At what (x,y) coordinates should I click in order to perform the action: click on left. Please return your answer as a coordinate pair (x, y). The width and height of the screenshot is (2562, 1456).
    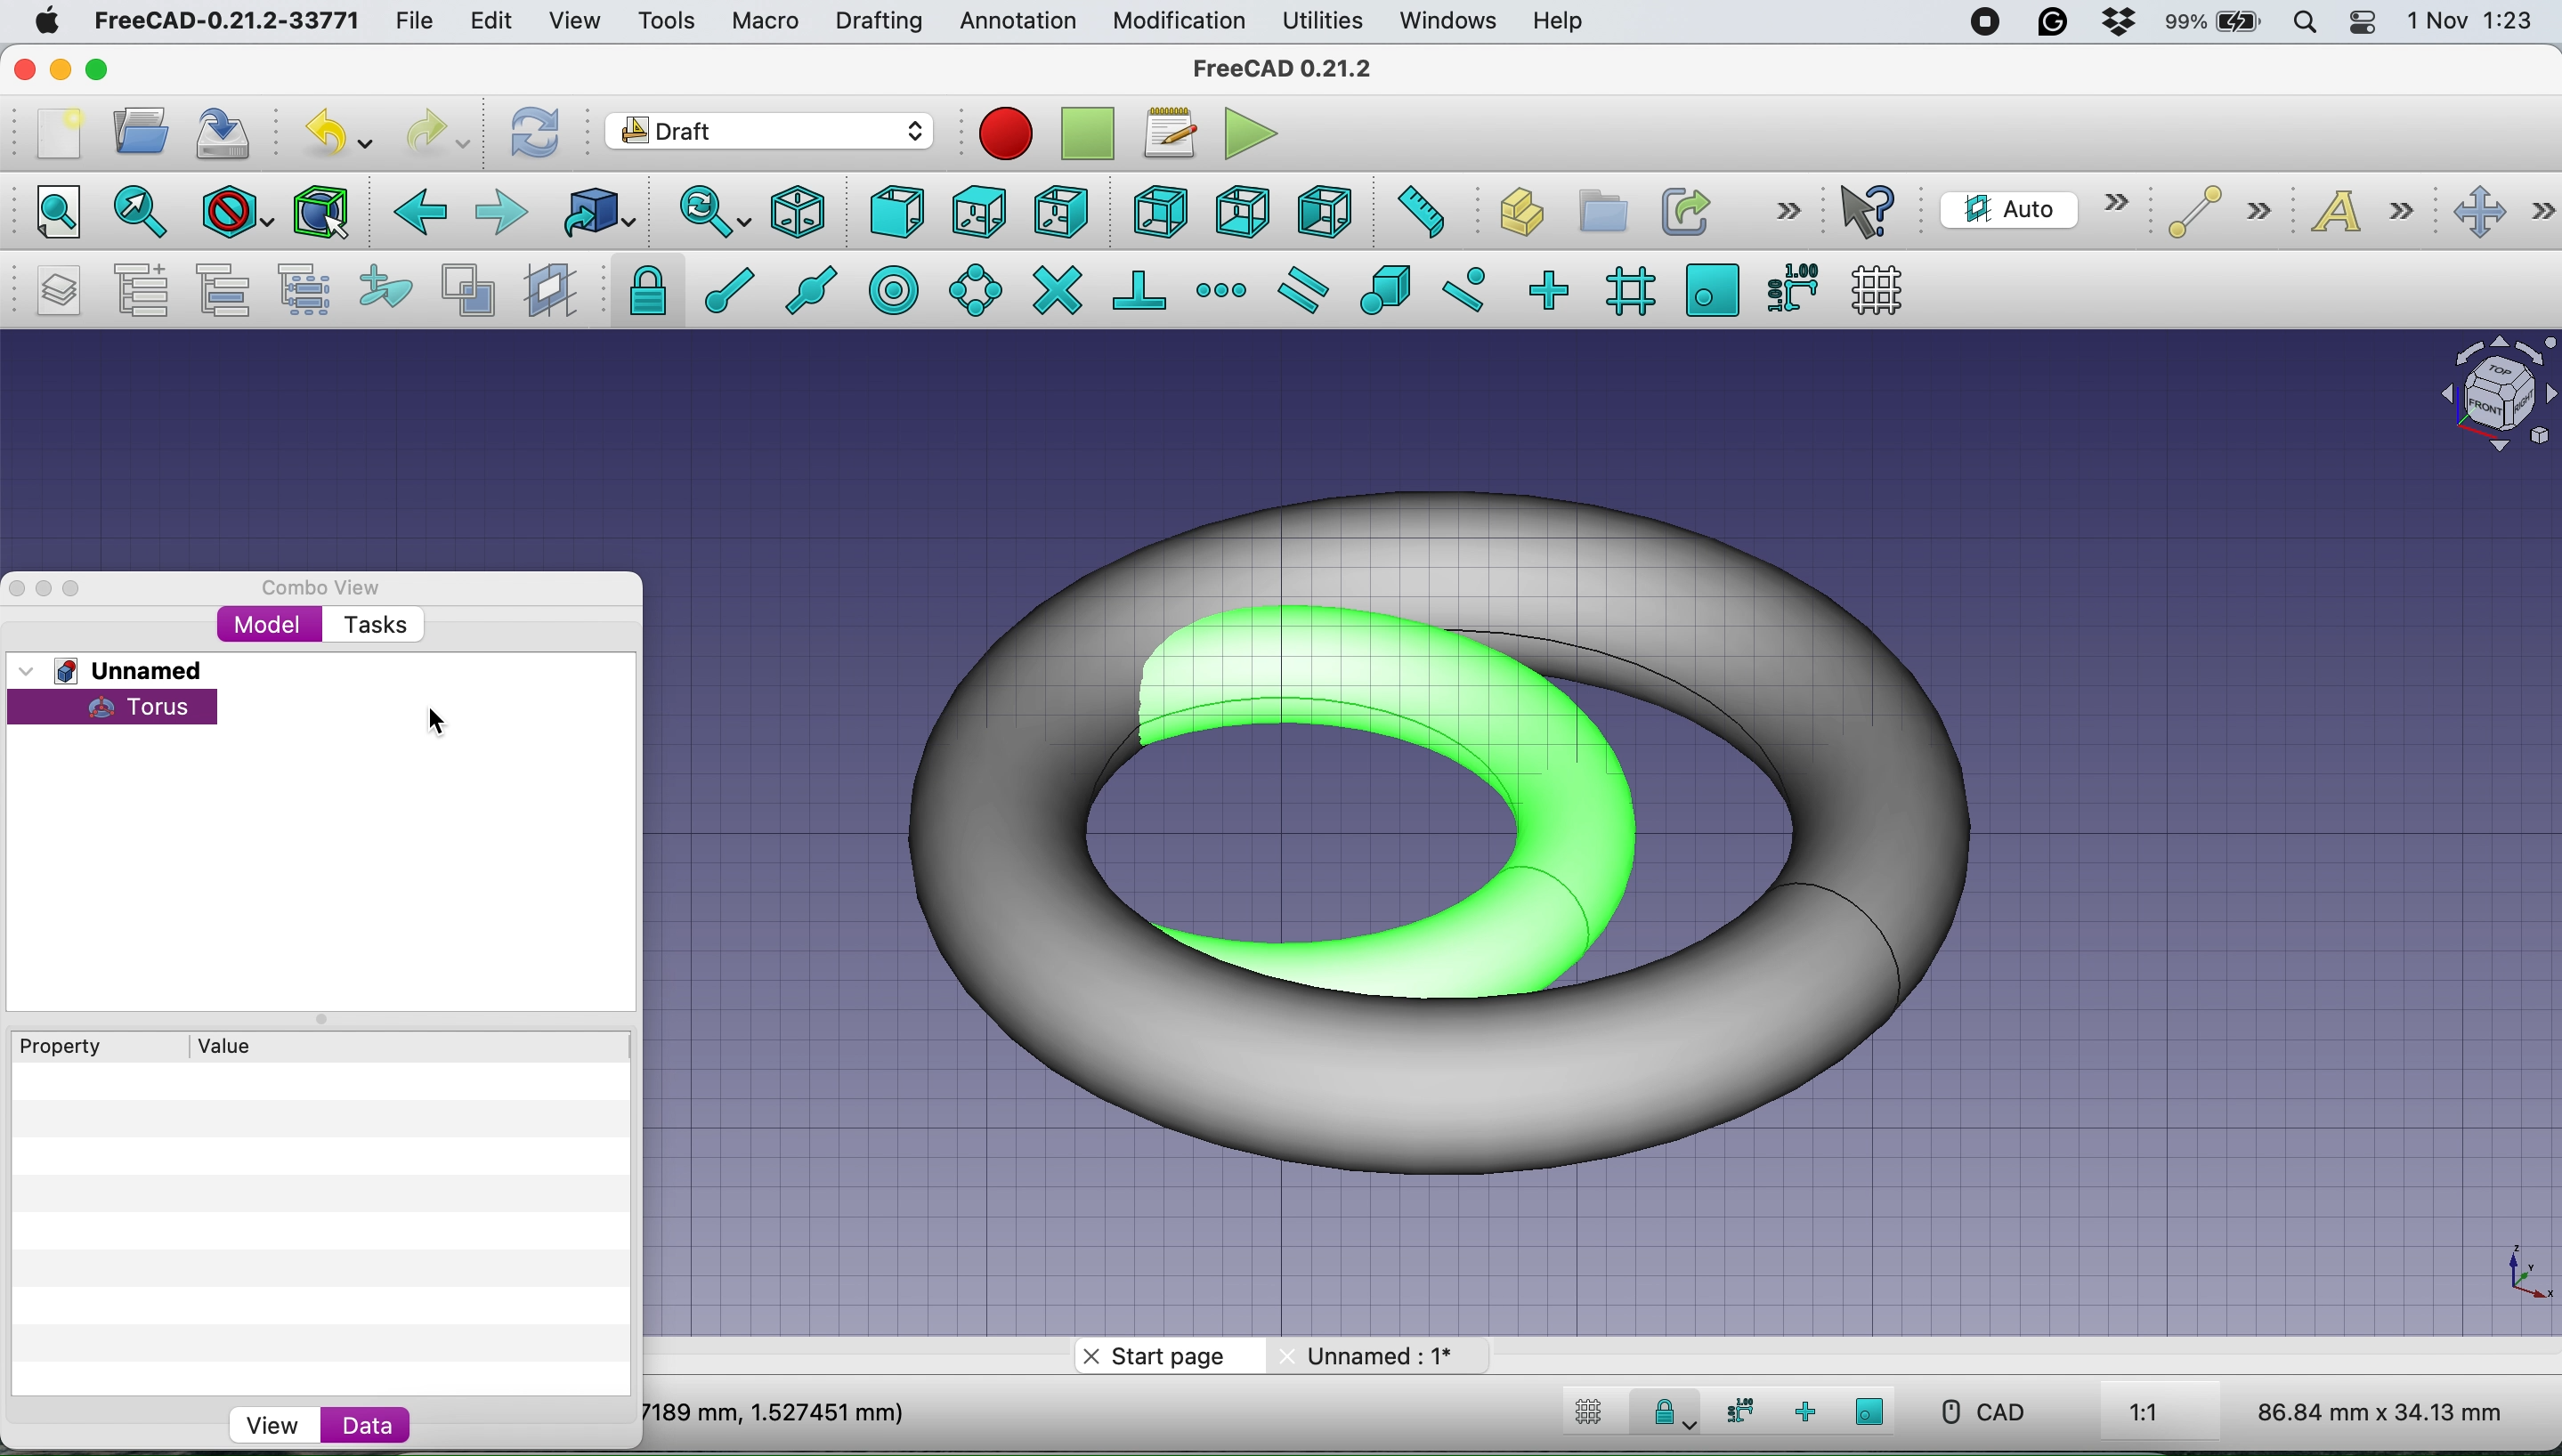
    Looking at the image, I should click on (1320, 208).